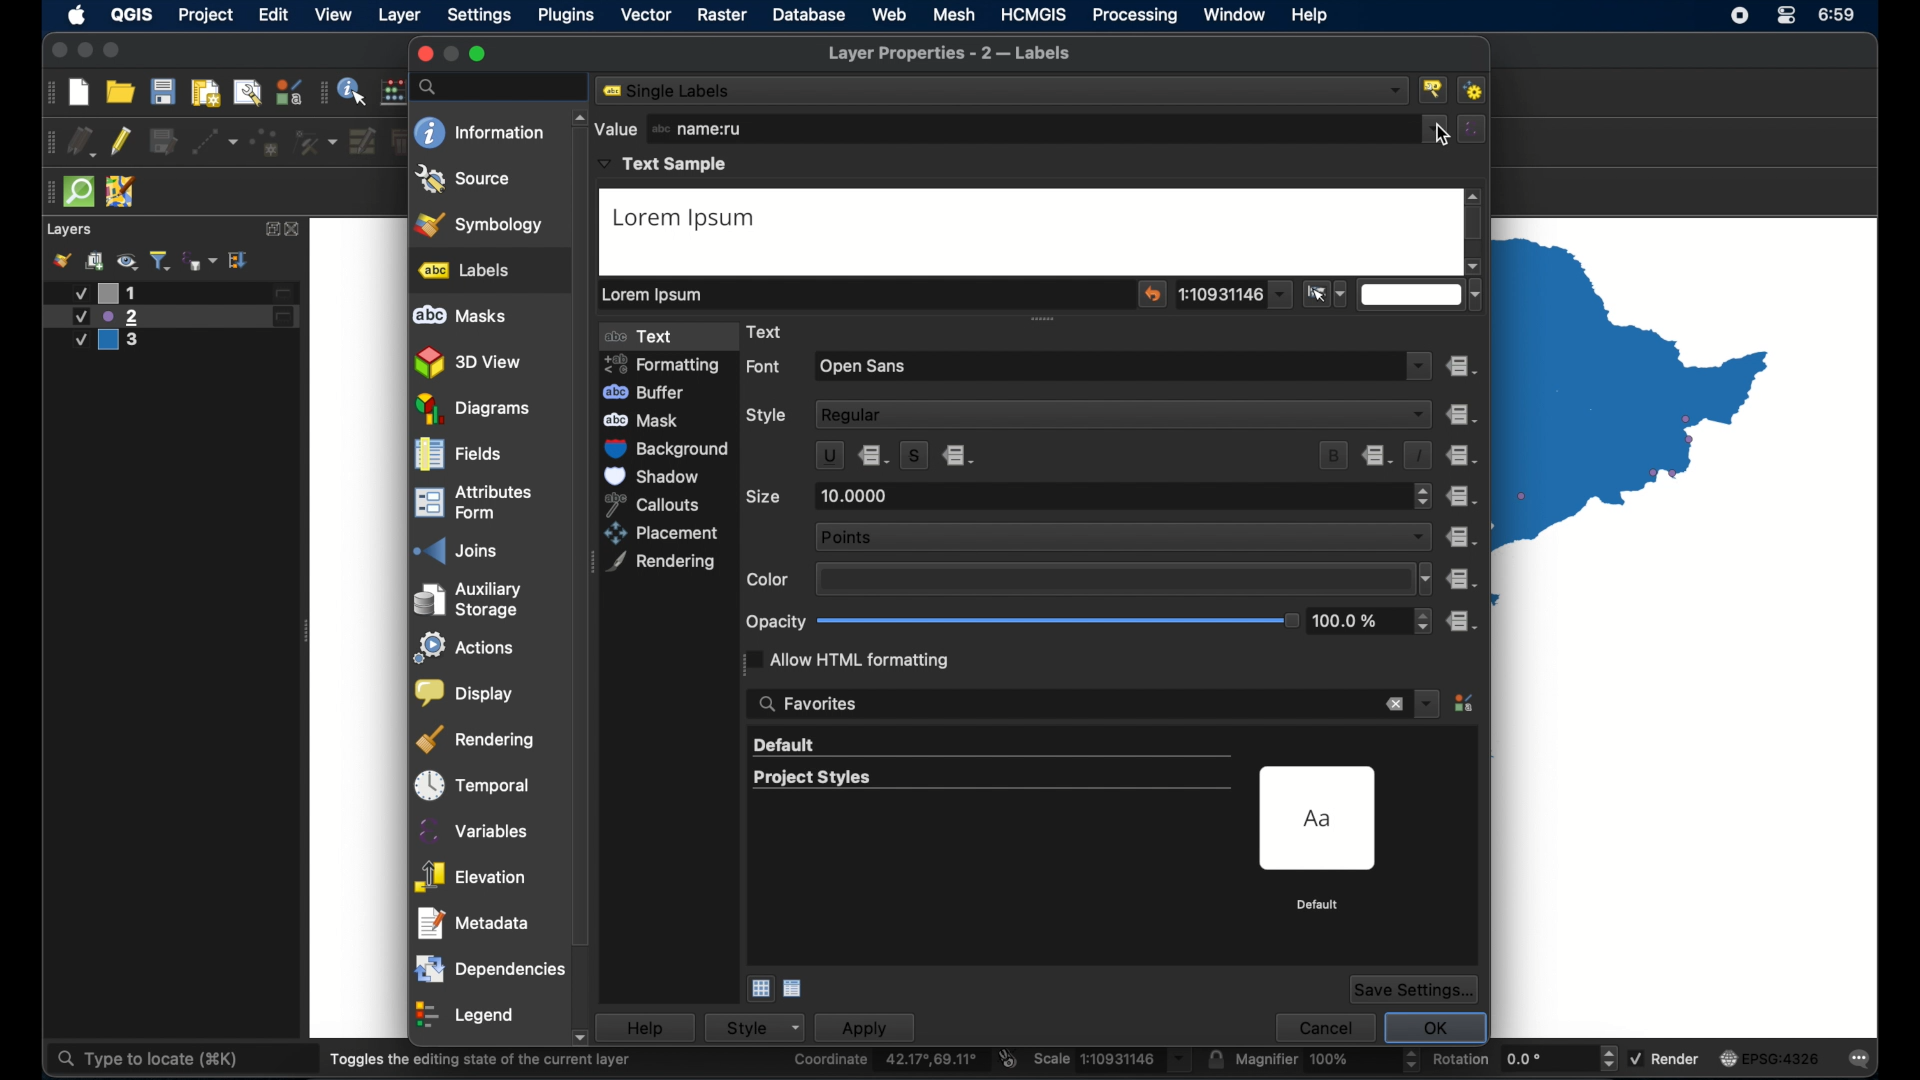 This screenshot has height=1080, width=1920. Describe the element at coordinates (889, 14) in the screenshot. I see `web` at that location.